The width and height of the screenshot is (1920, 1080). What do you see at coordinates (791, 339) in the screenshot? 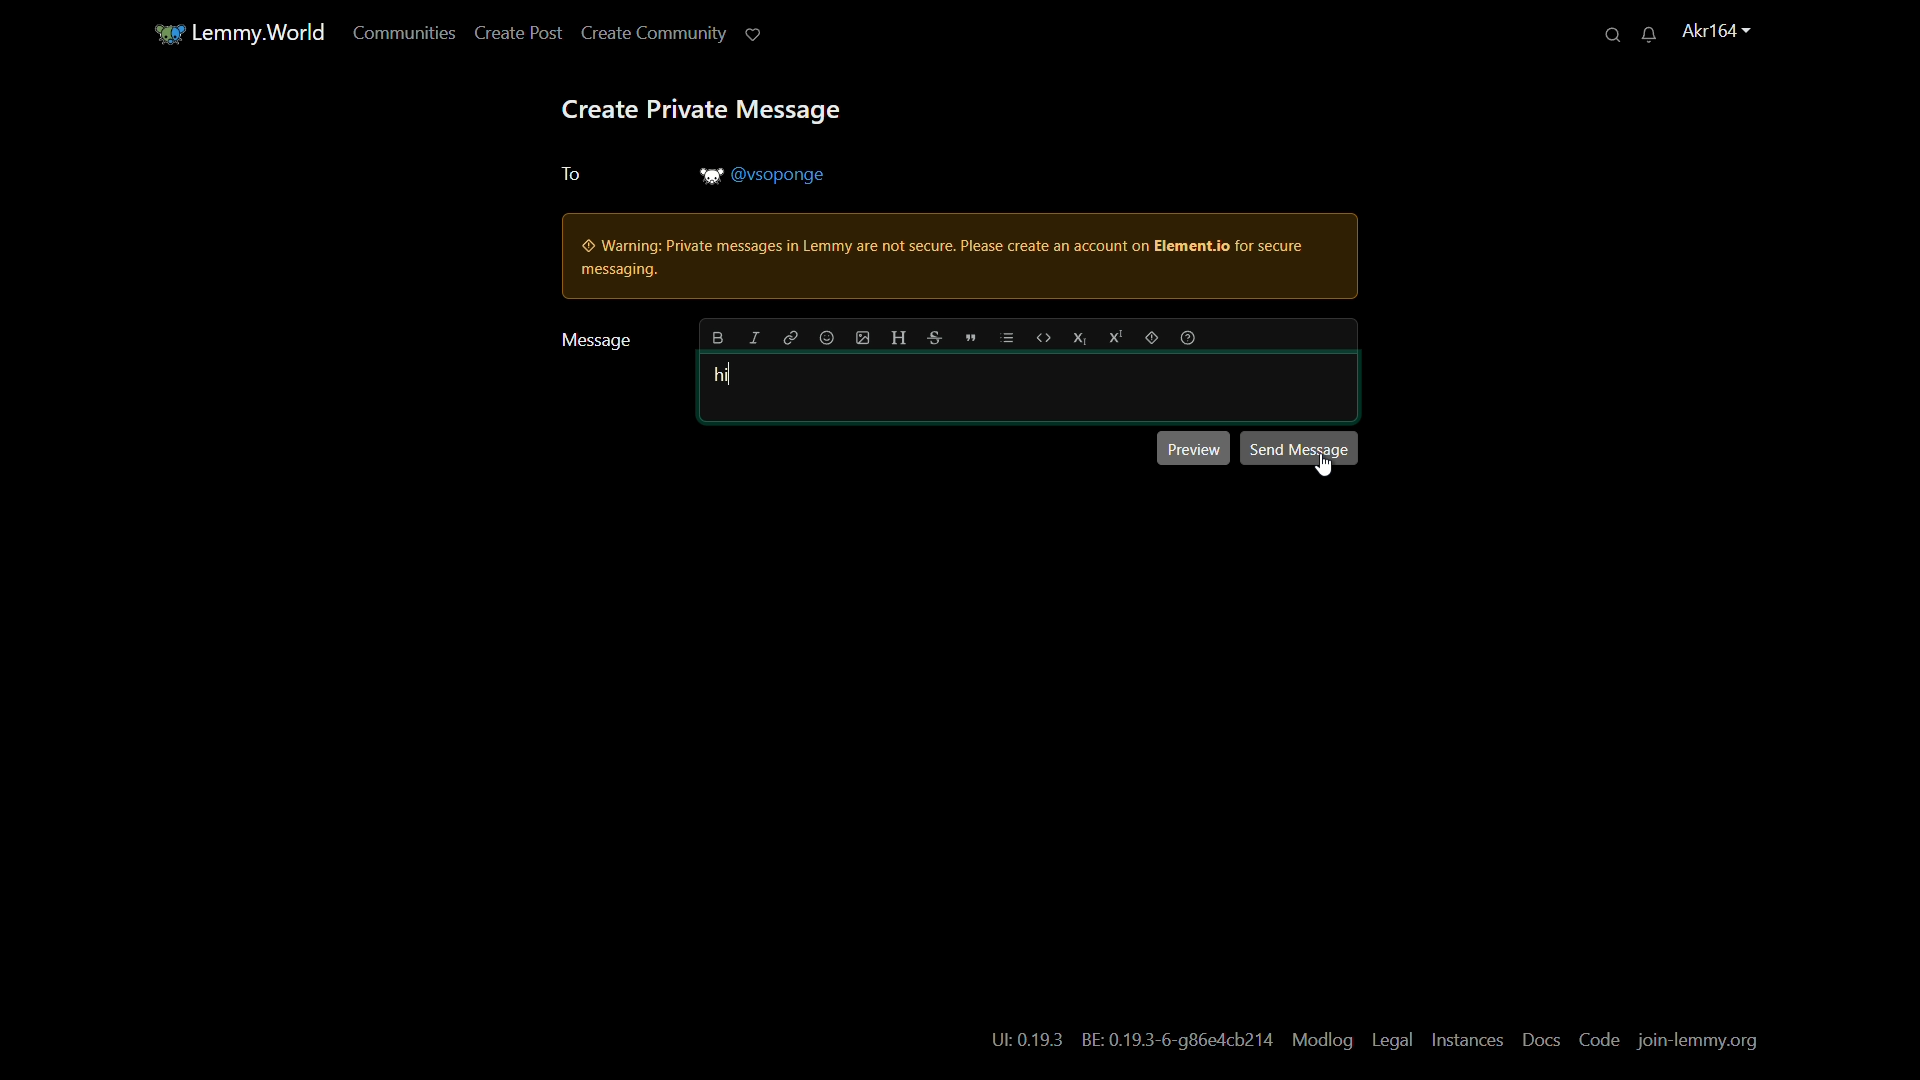
I see `link` at bounding box center [791, 339].